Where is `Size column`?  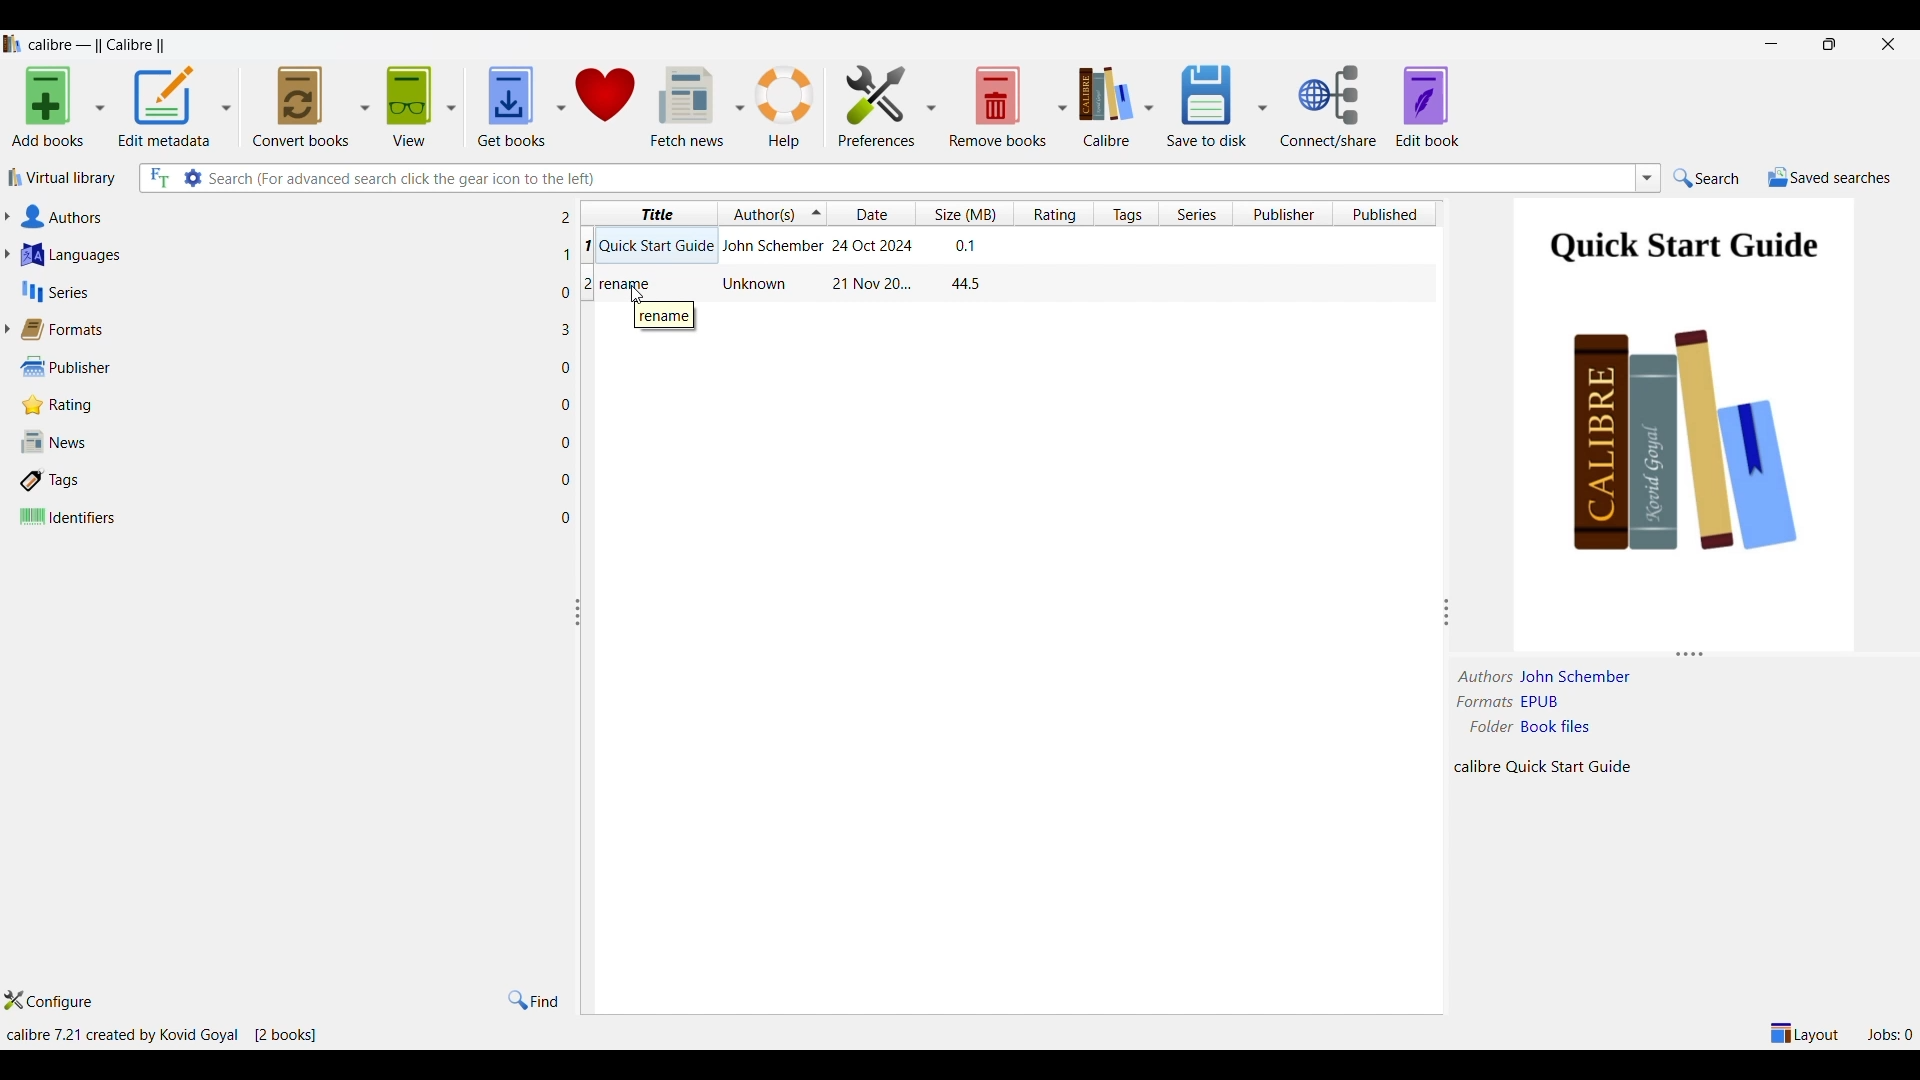 Size column is located at coordinates (964, 213).